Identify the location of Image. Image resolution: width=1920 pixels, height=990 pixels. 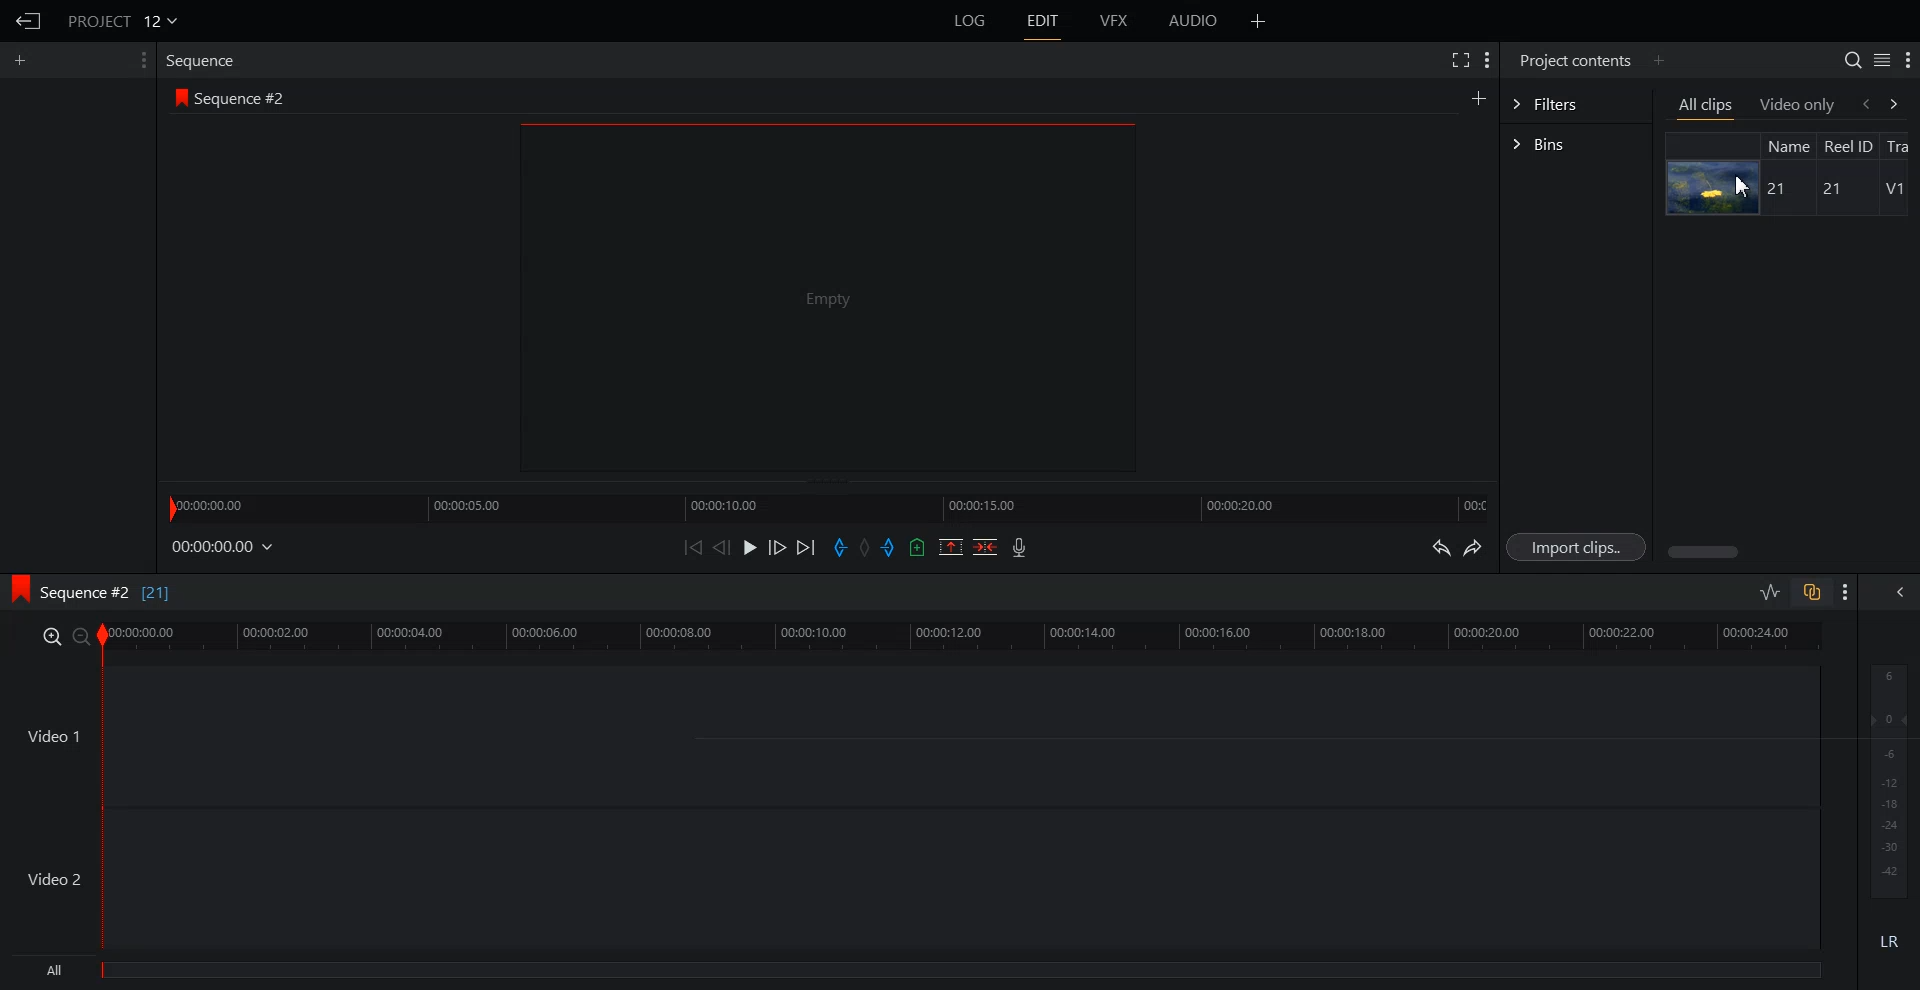
(1714, 187).